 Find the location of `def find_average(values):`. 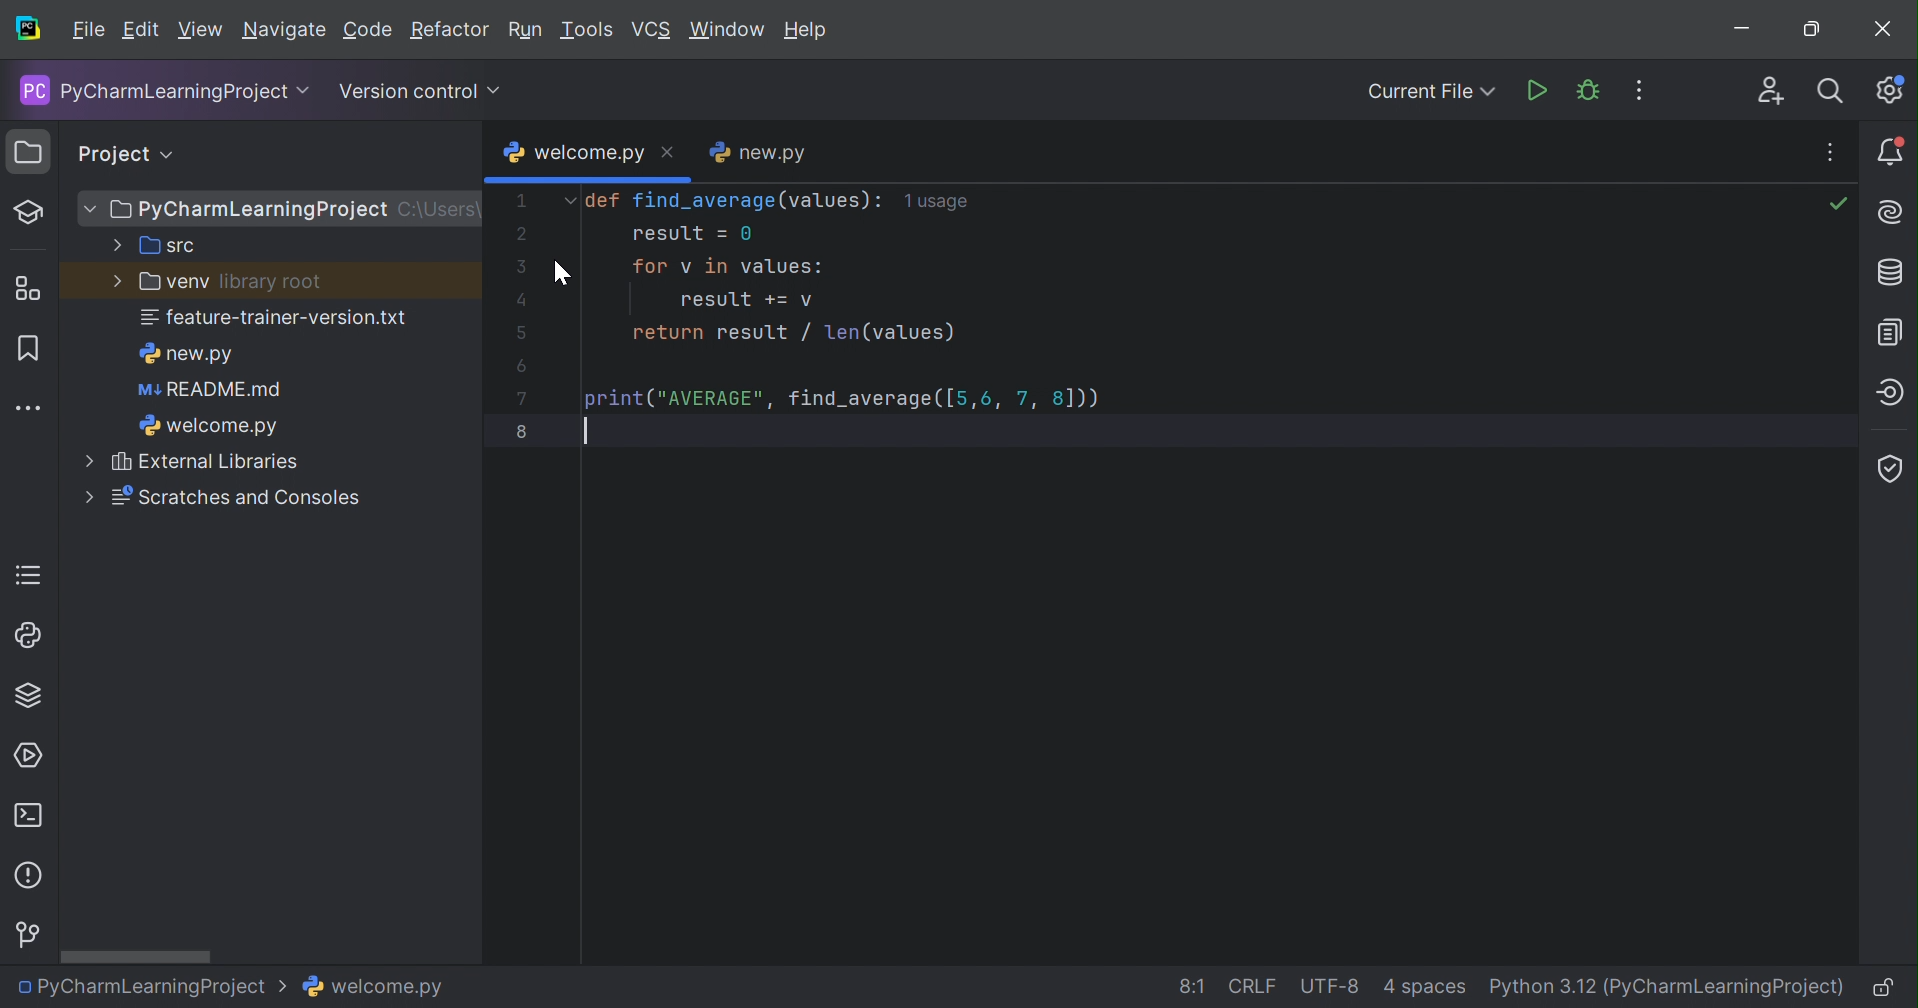

def find_average(values): is located at coordinates (722, 202).